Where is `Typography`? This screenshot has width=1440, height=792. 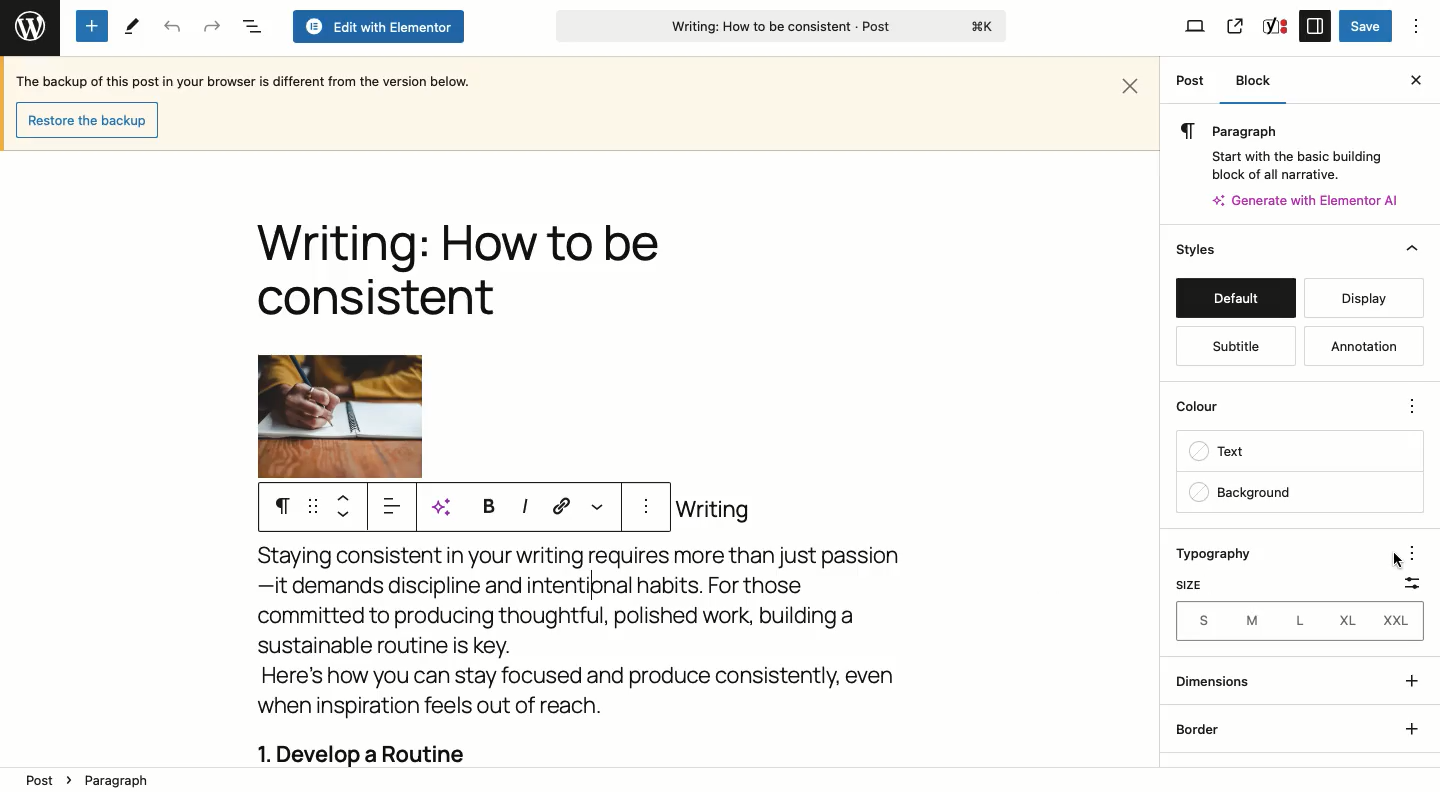
Typography is located at coordinates (1226, 553).